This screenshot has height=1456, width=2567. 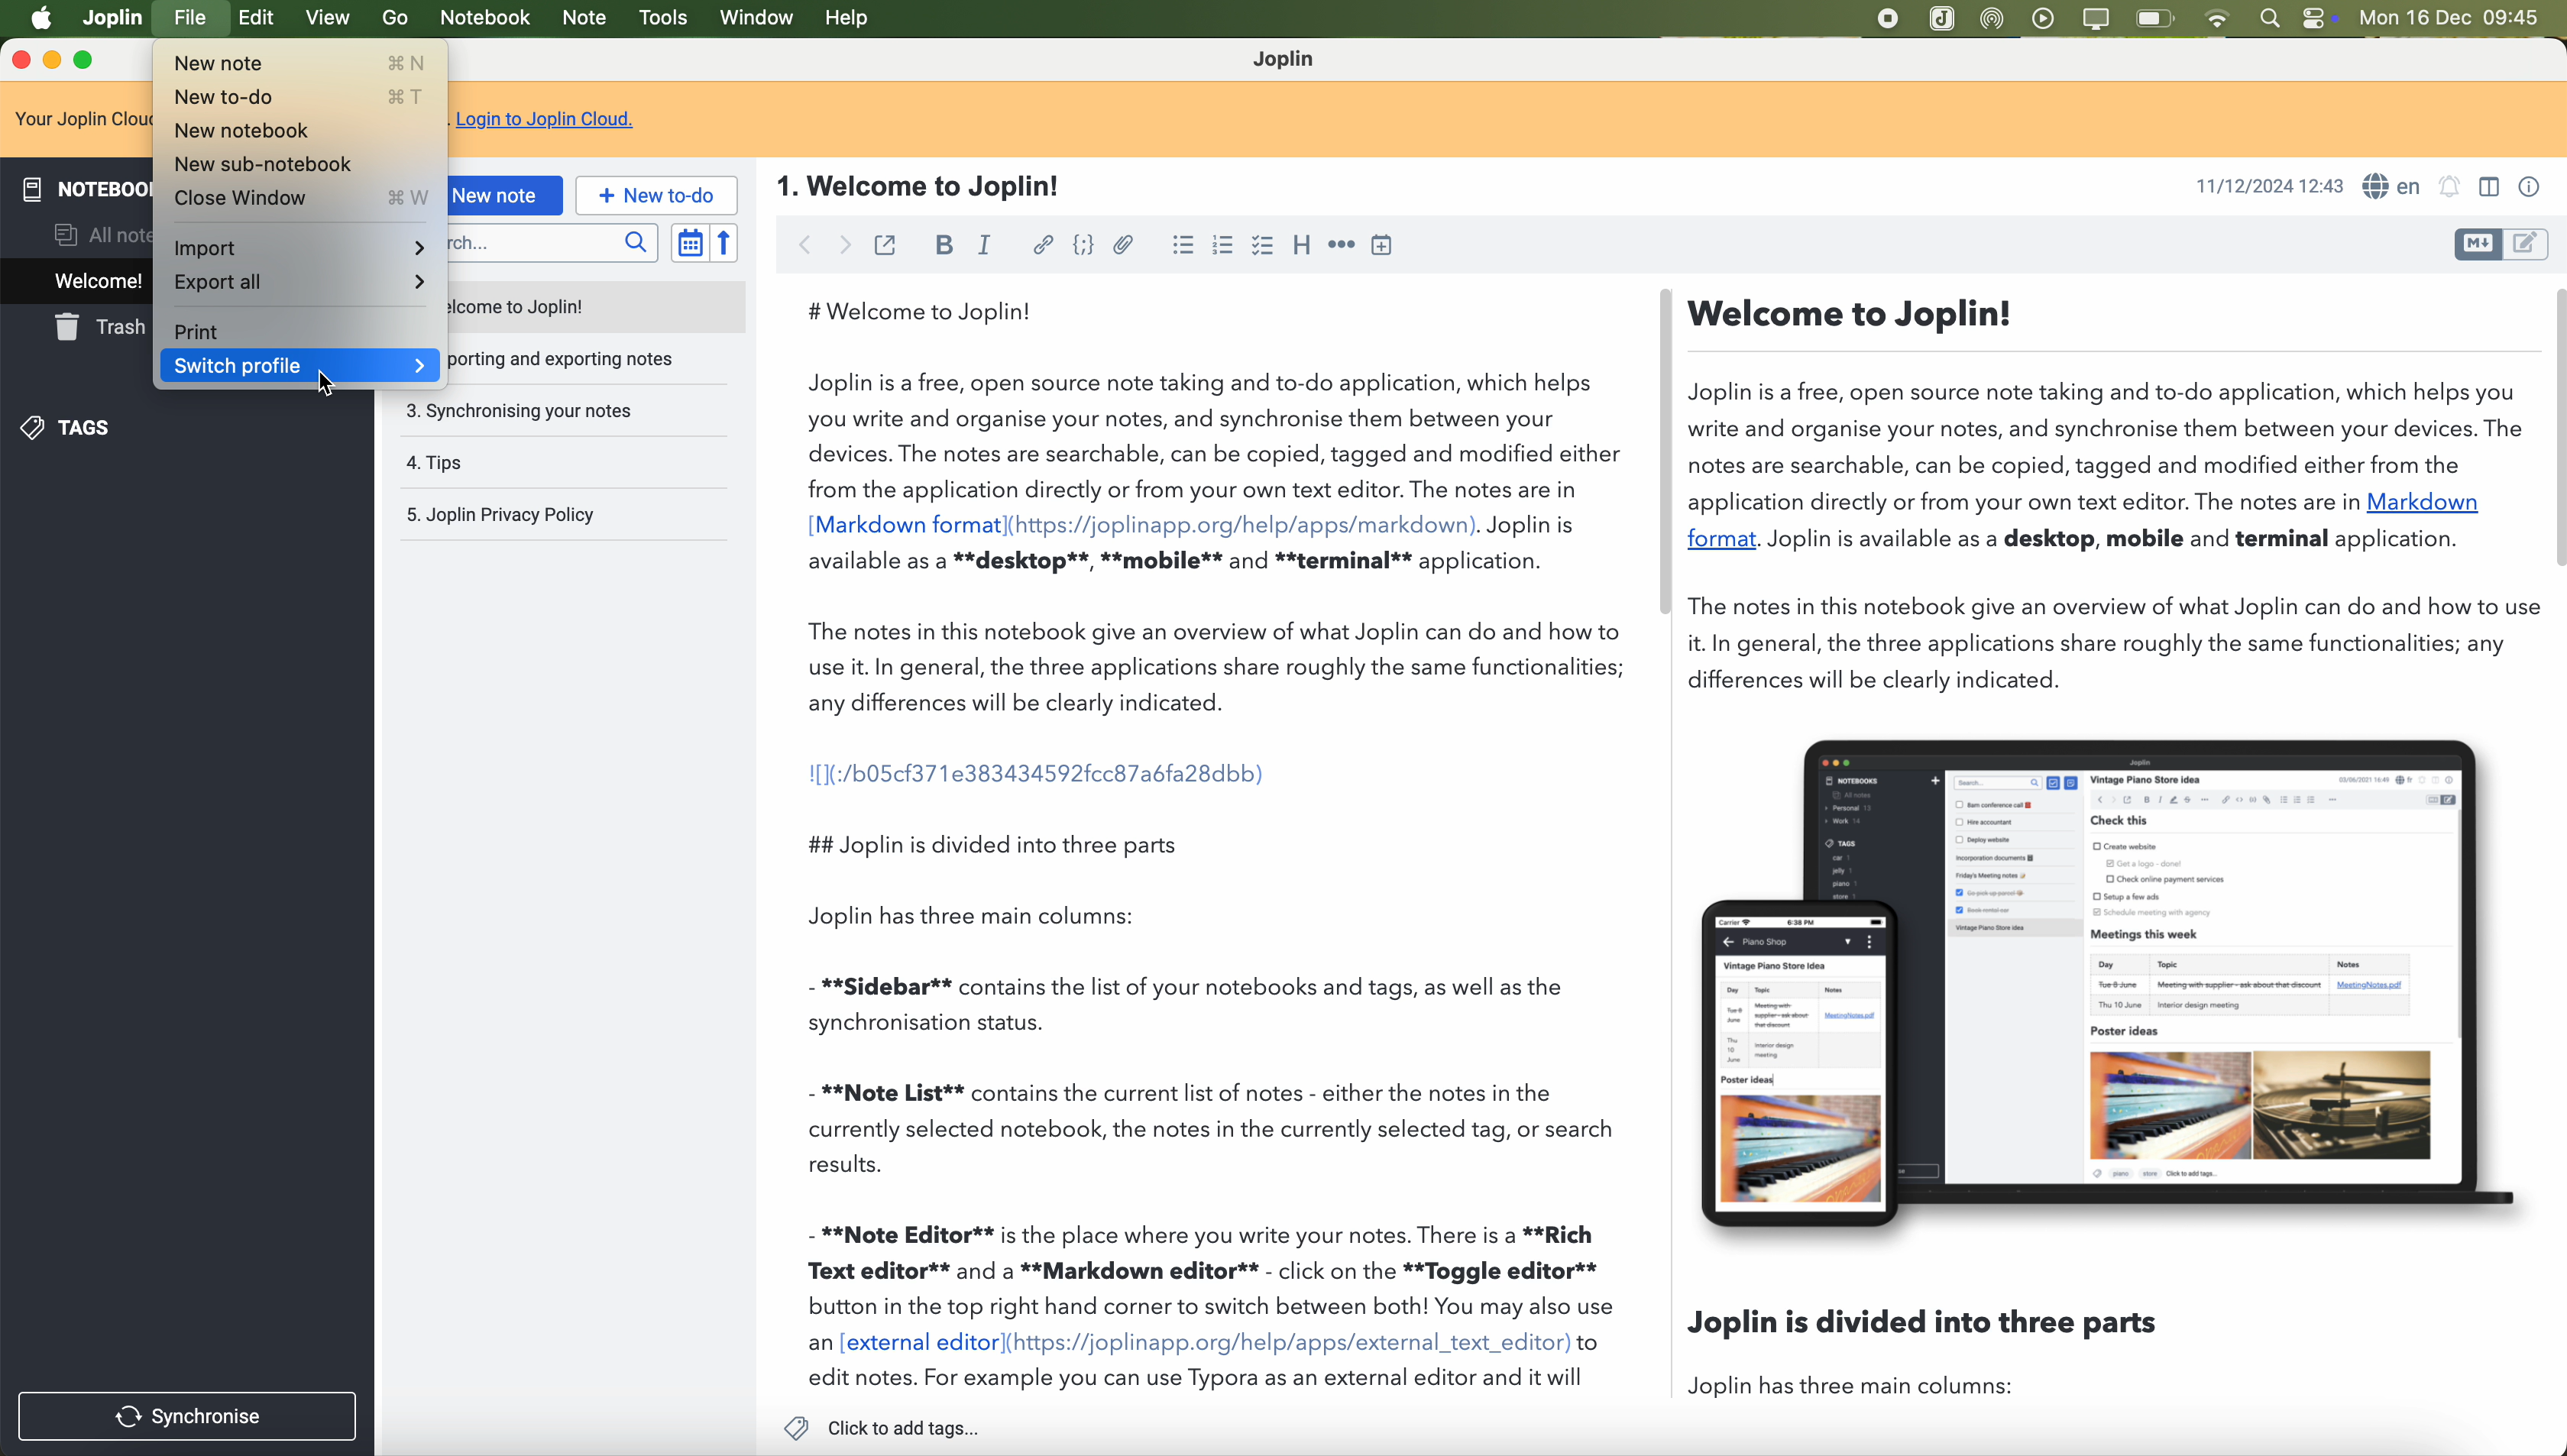 I want to click on  close program, so click(x=17, y=60).